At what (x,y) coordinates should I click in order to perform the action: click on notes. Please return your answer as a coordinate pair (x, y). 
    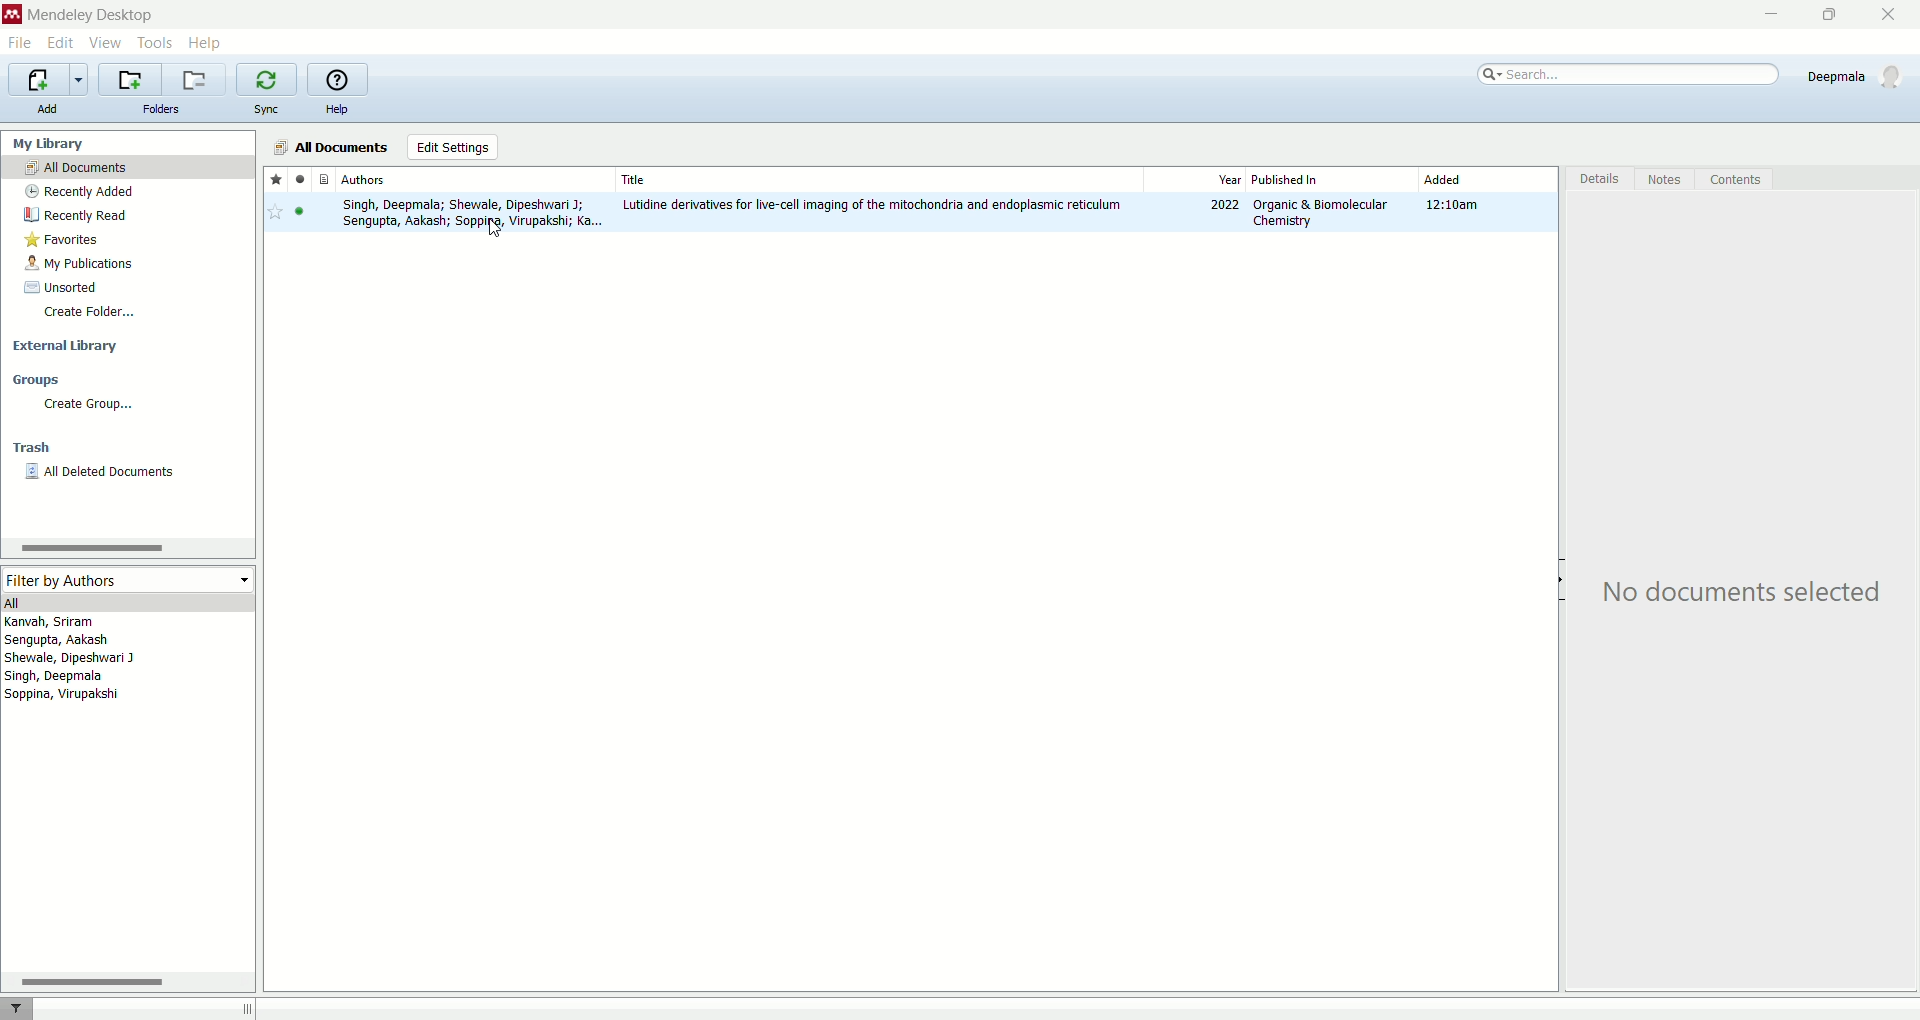
    Looking at the image, I should click on (1665, 178).